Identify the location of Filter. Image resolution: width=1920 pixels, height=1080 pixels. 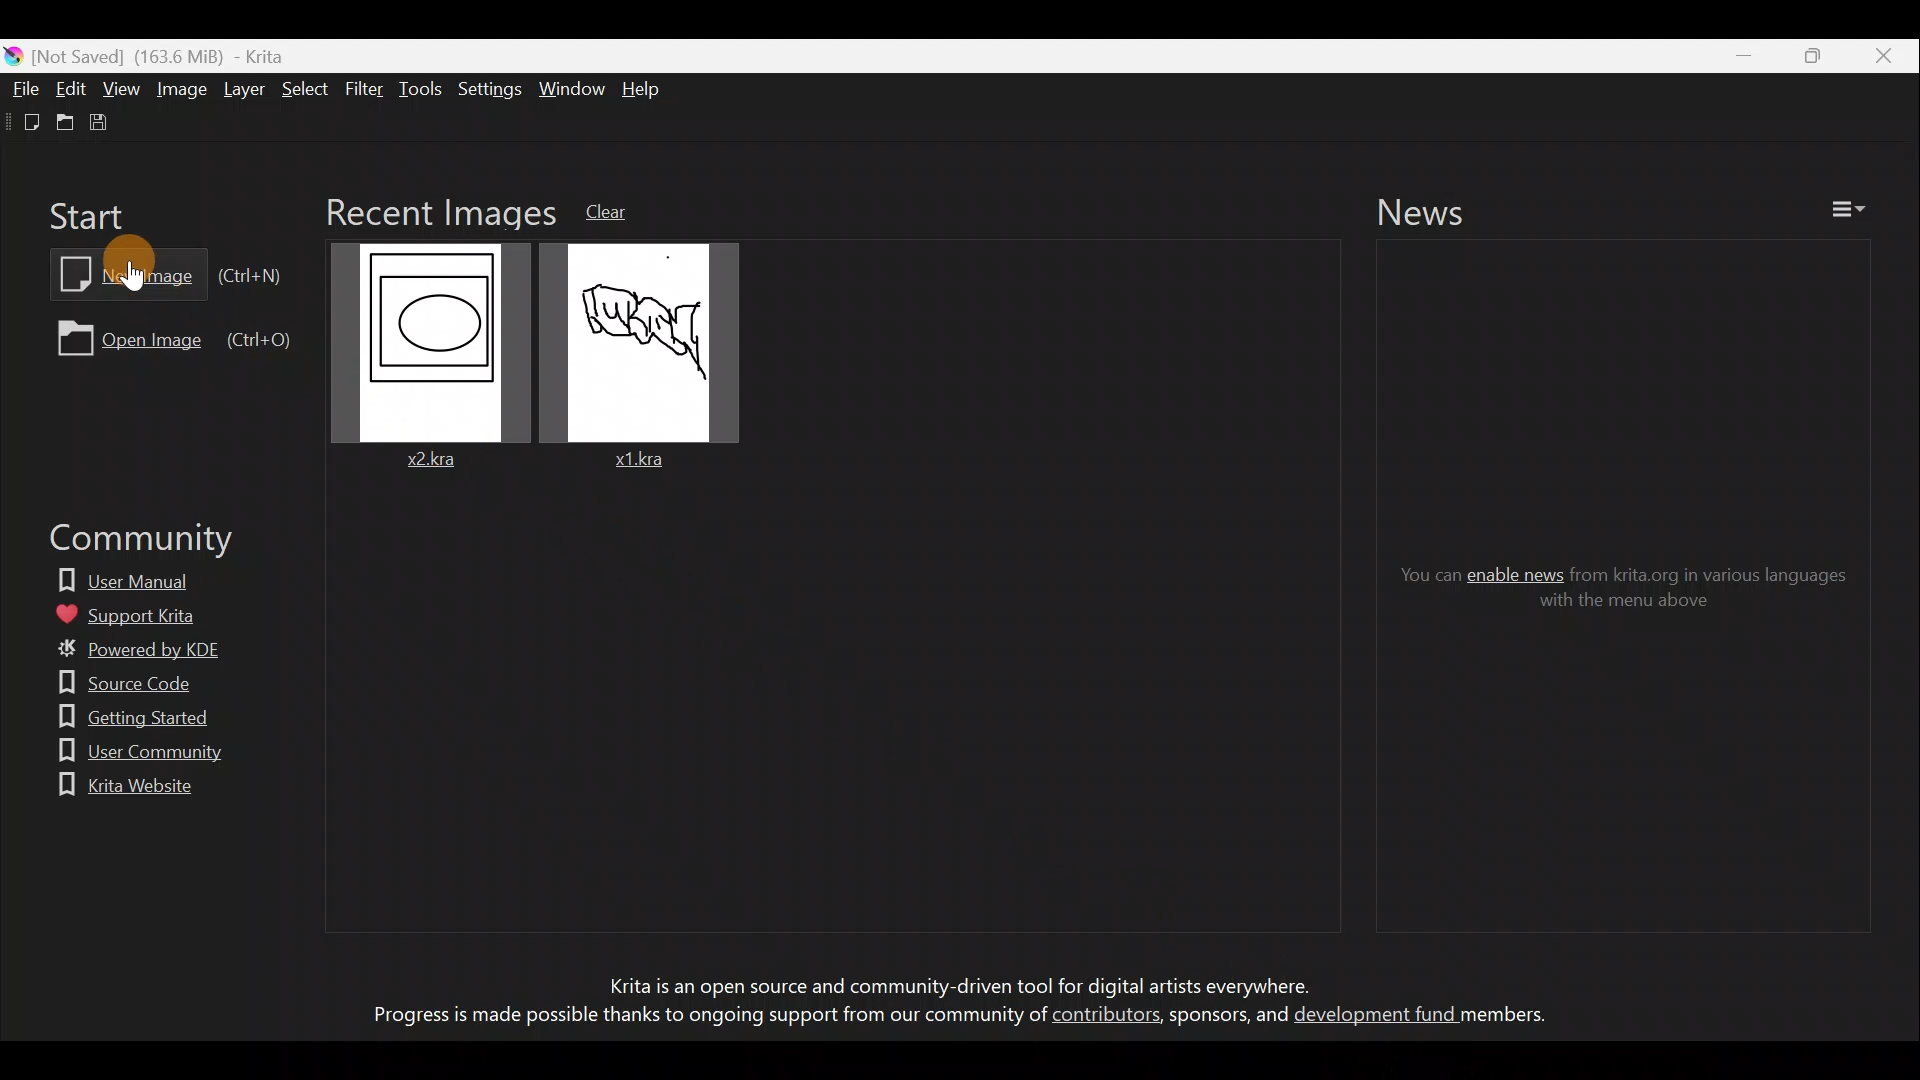
(367, 95).